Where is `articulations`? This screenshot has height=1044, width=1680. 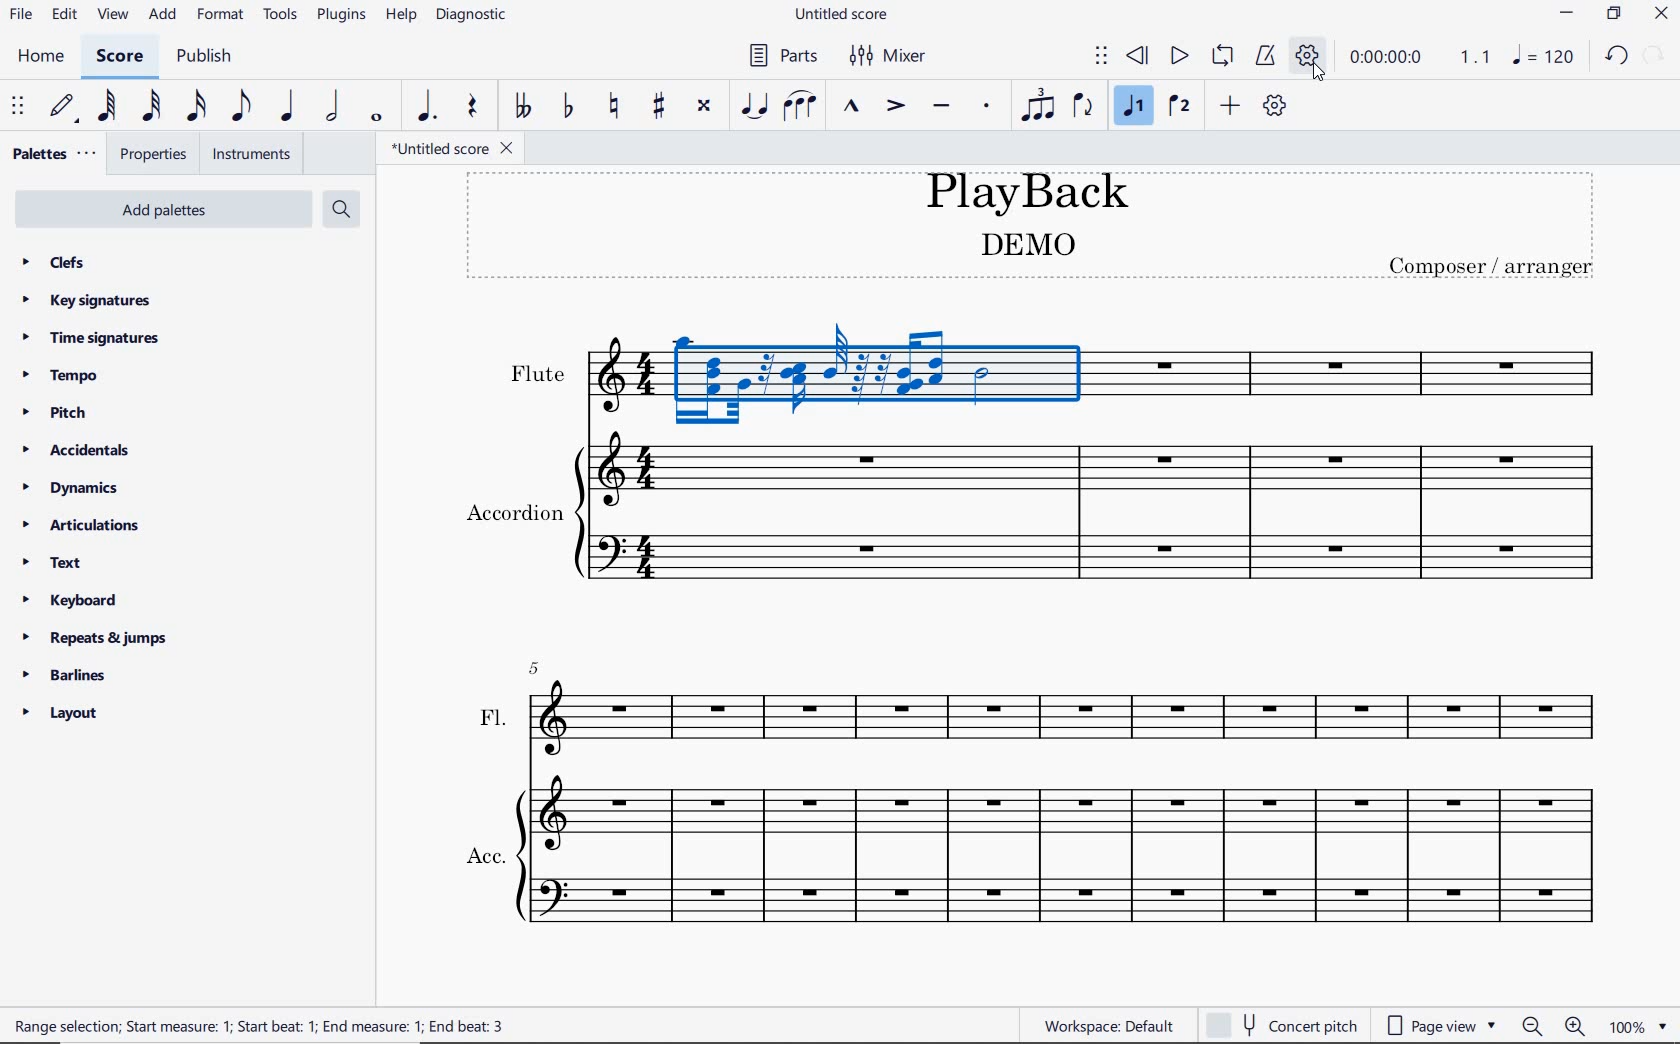
articulations is located at coordinates (77, 526).